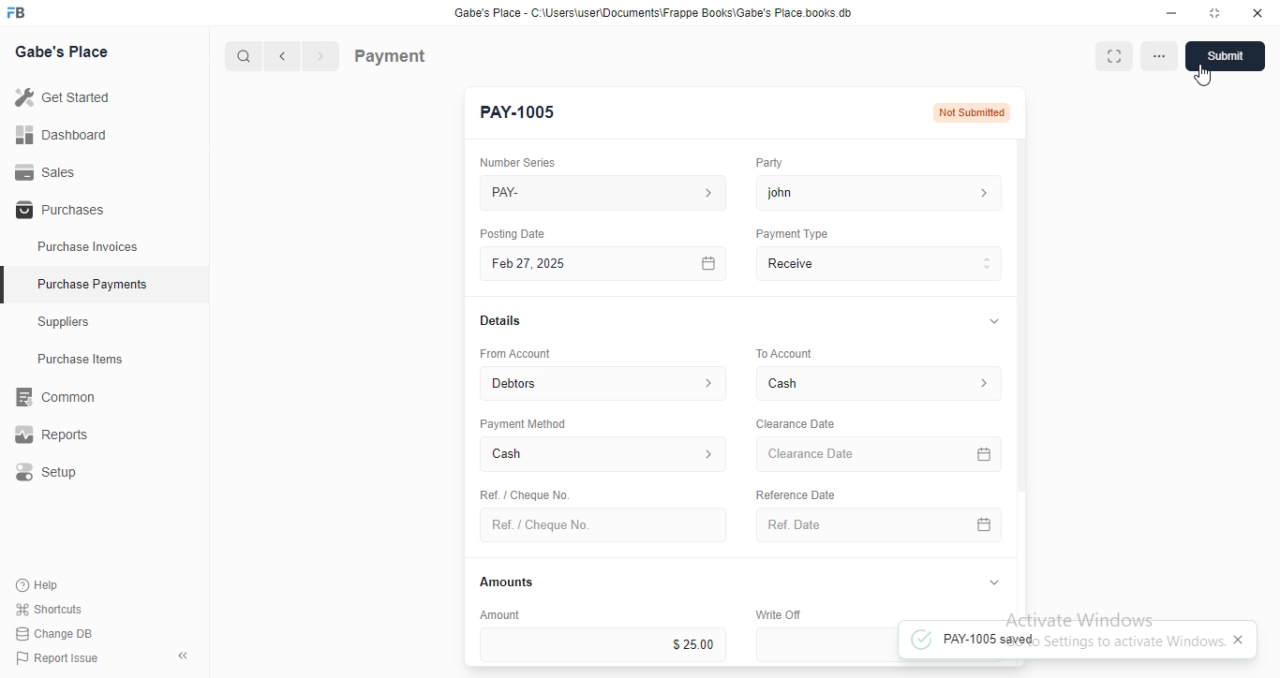  Describe the element at coordinates (603, 644) in the screenshot. I see `$25.00` at that location.